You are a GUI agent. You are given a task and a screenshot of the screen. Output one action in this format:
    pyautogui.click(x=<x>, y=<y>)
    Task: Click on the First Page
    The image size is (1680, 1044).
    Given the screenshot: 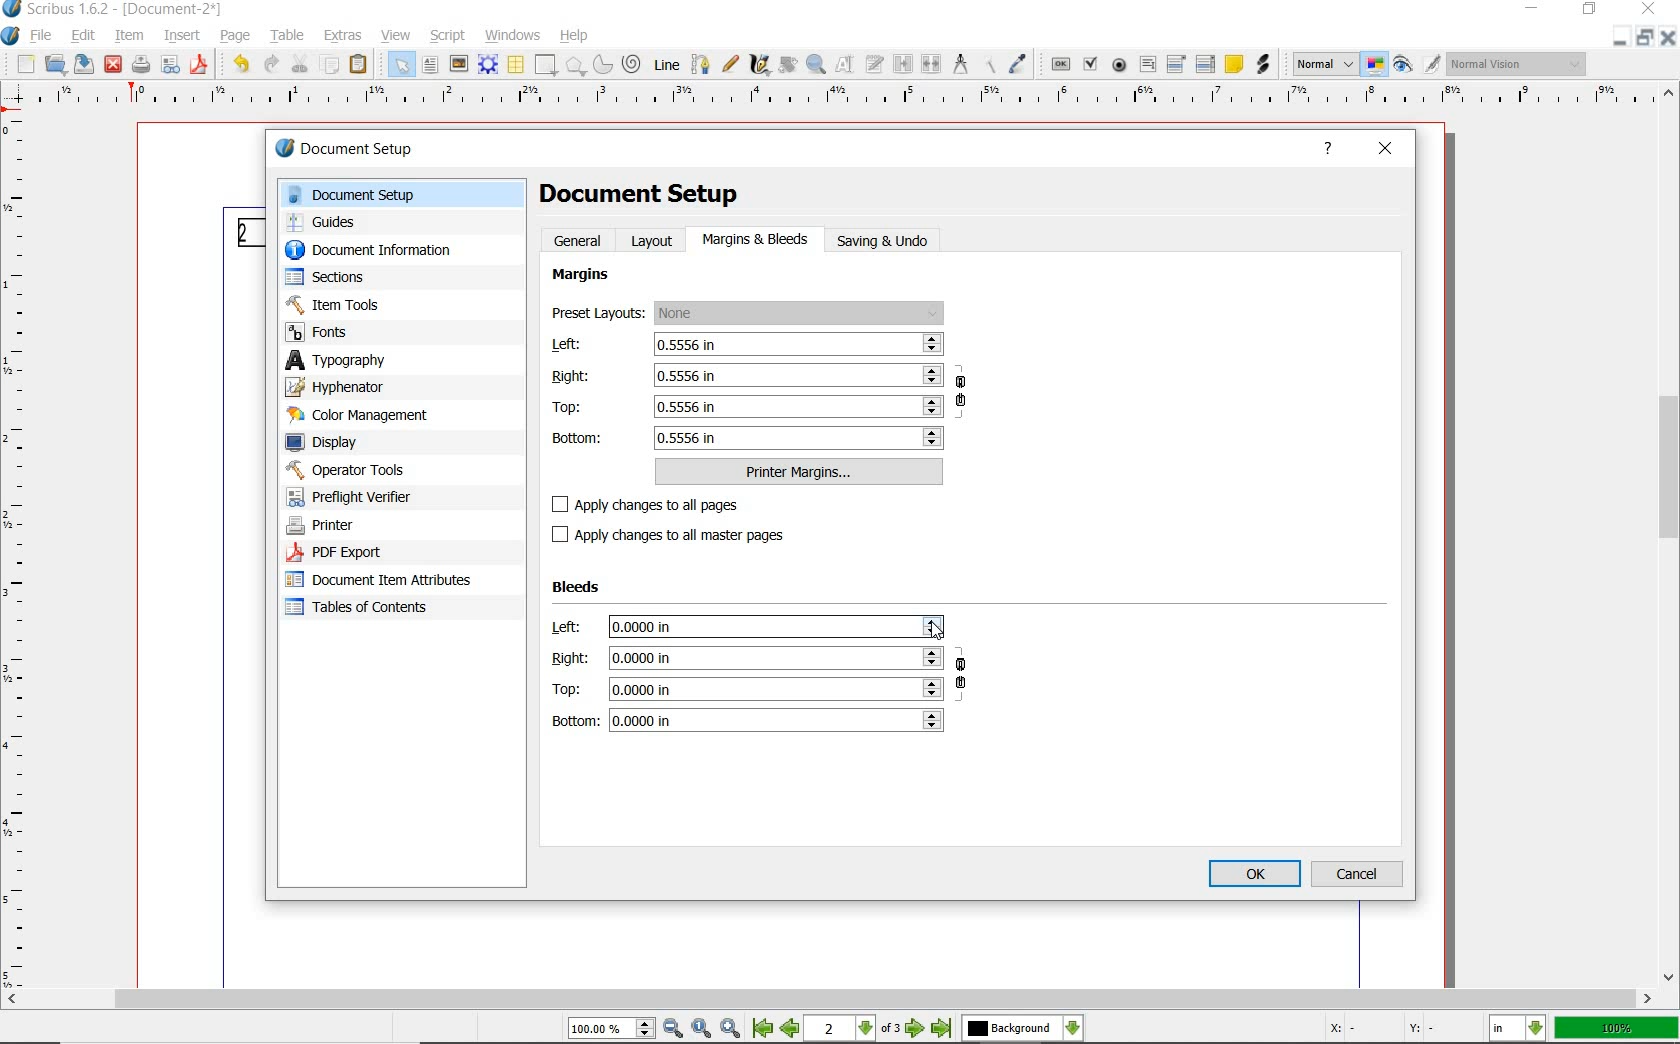 What is the action you would take?
    pyautogui.click(x=762, y=1030)
    